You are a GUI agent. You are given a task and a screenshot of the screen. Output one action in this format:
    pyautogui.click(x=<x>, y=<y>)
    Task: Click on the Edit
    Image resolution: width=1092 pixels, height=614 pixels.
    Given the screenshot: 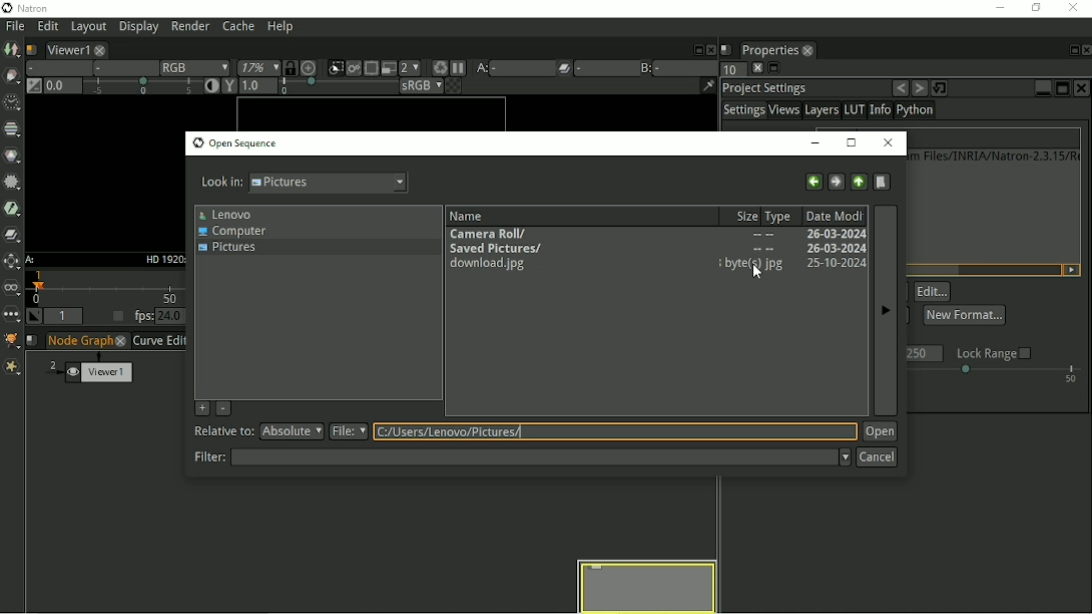 What is the action you would take?
    pyautogui.click(x=933, y=292)
    